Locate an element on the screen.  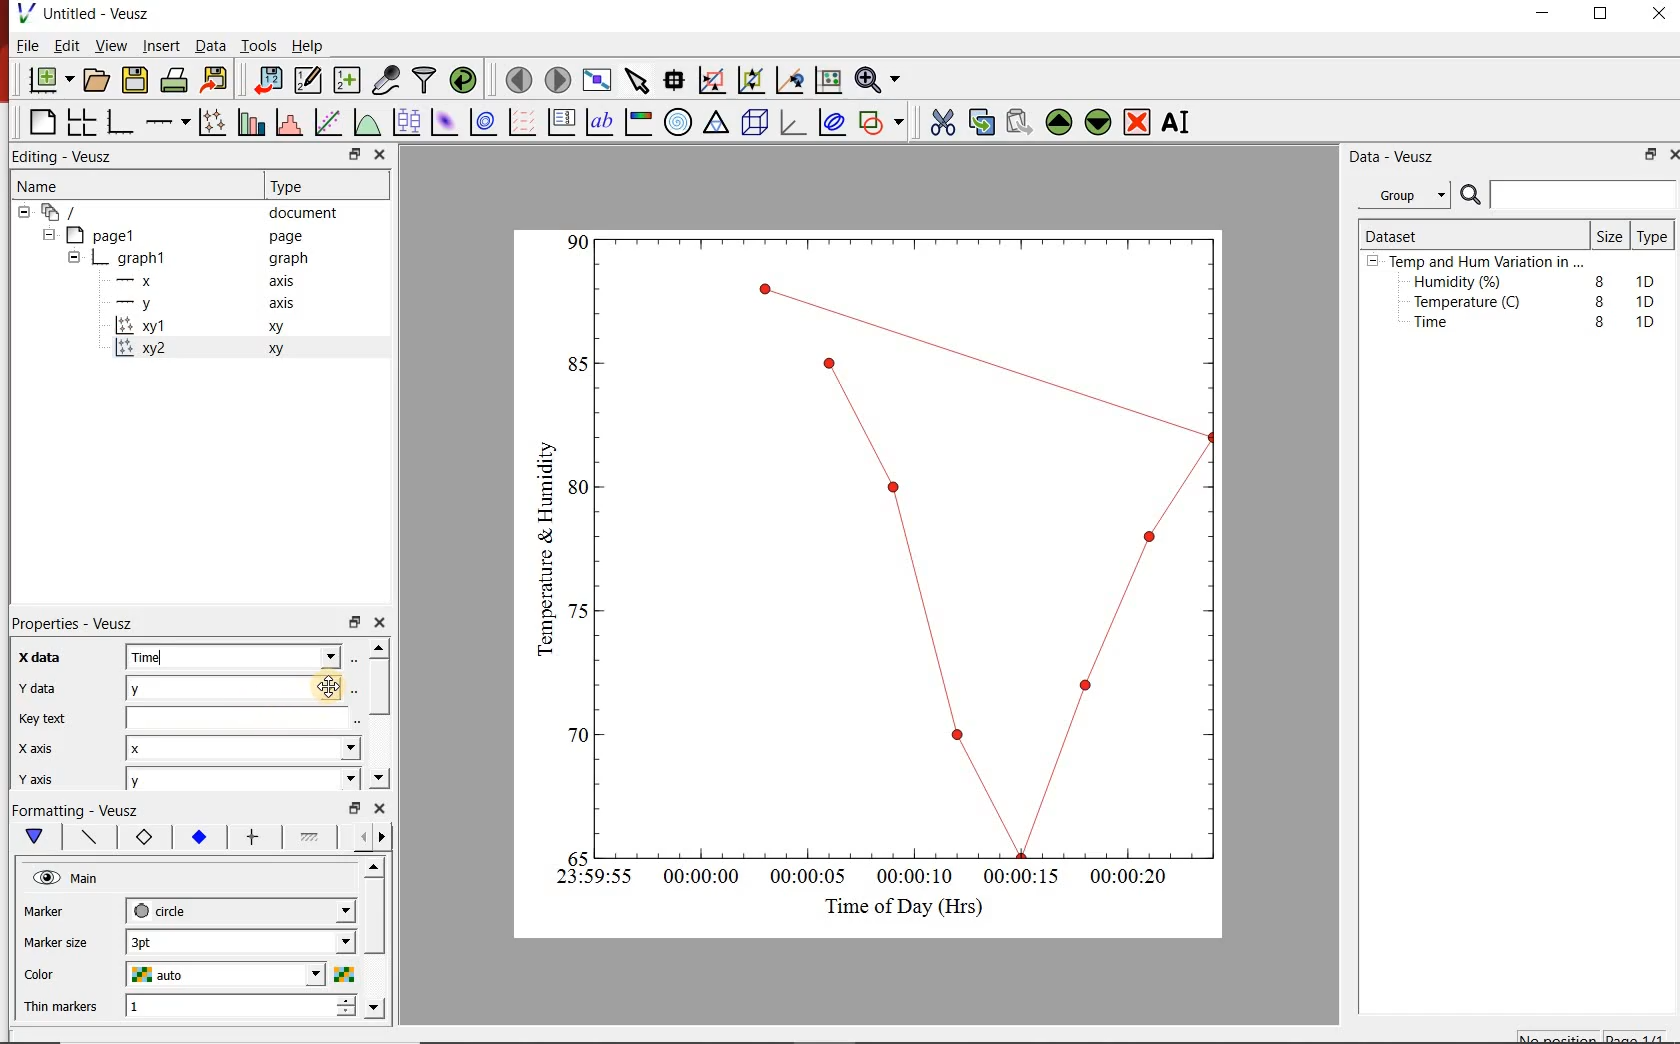
x axis is located at coordinates (48, 747).